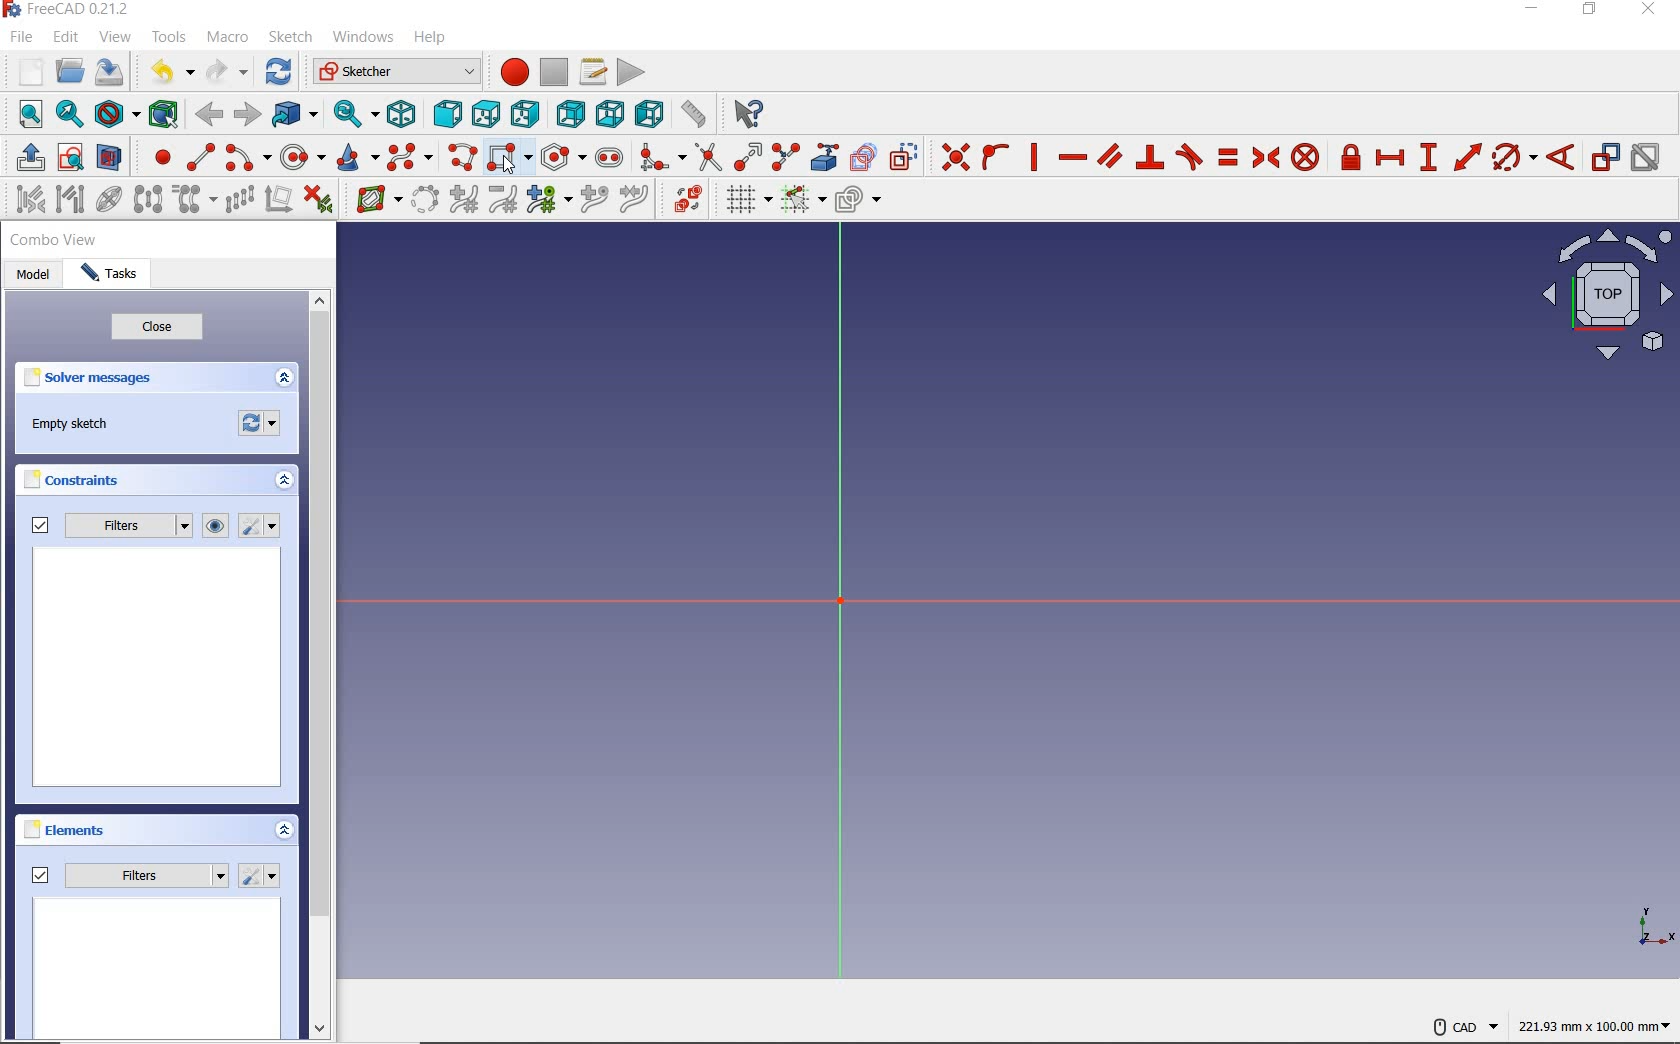 Image resolution: width=1680 pixels, height=1044 pixels. Describe the element at coordinates (512, 72) in the screenshot. I see `macro recording` at that location.